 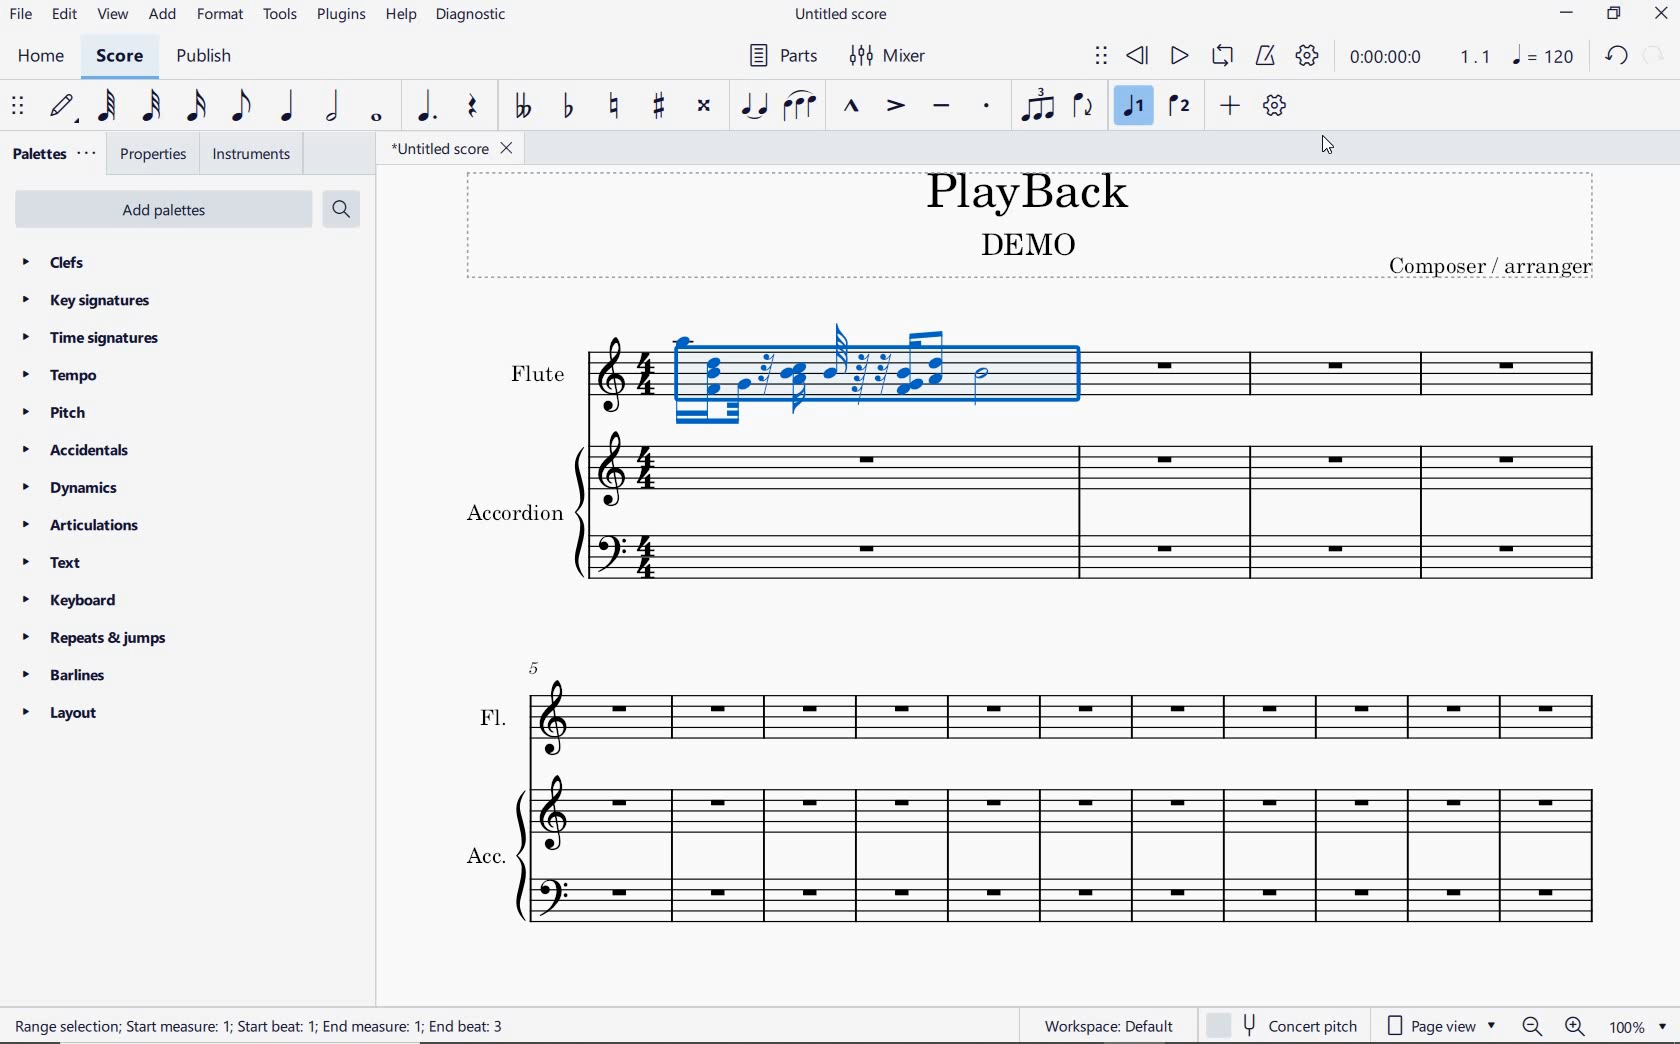 I want to click on mixer, so click(x=886, y=56).